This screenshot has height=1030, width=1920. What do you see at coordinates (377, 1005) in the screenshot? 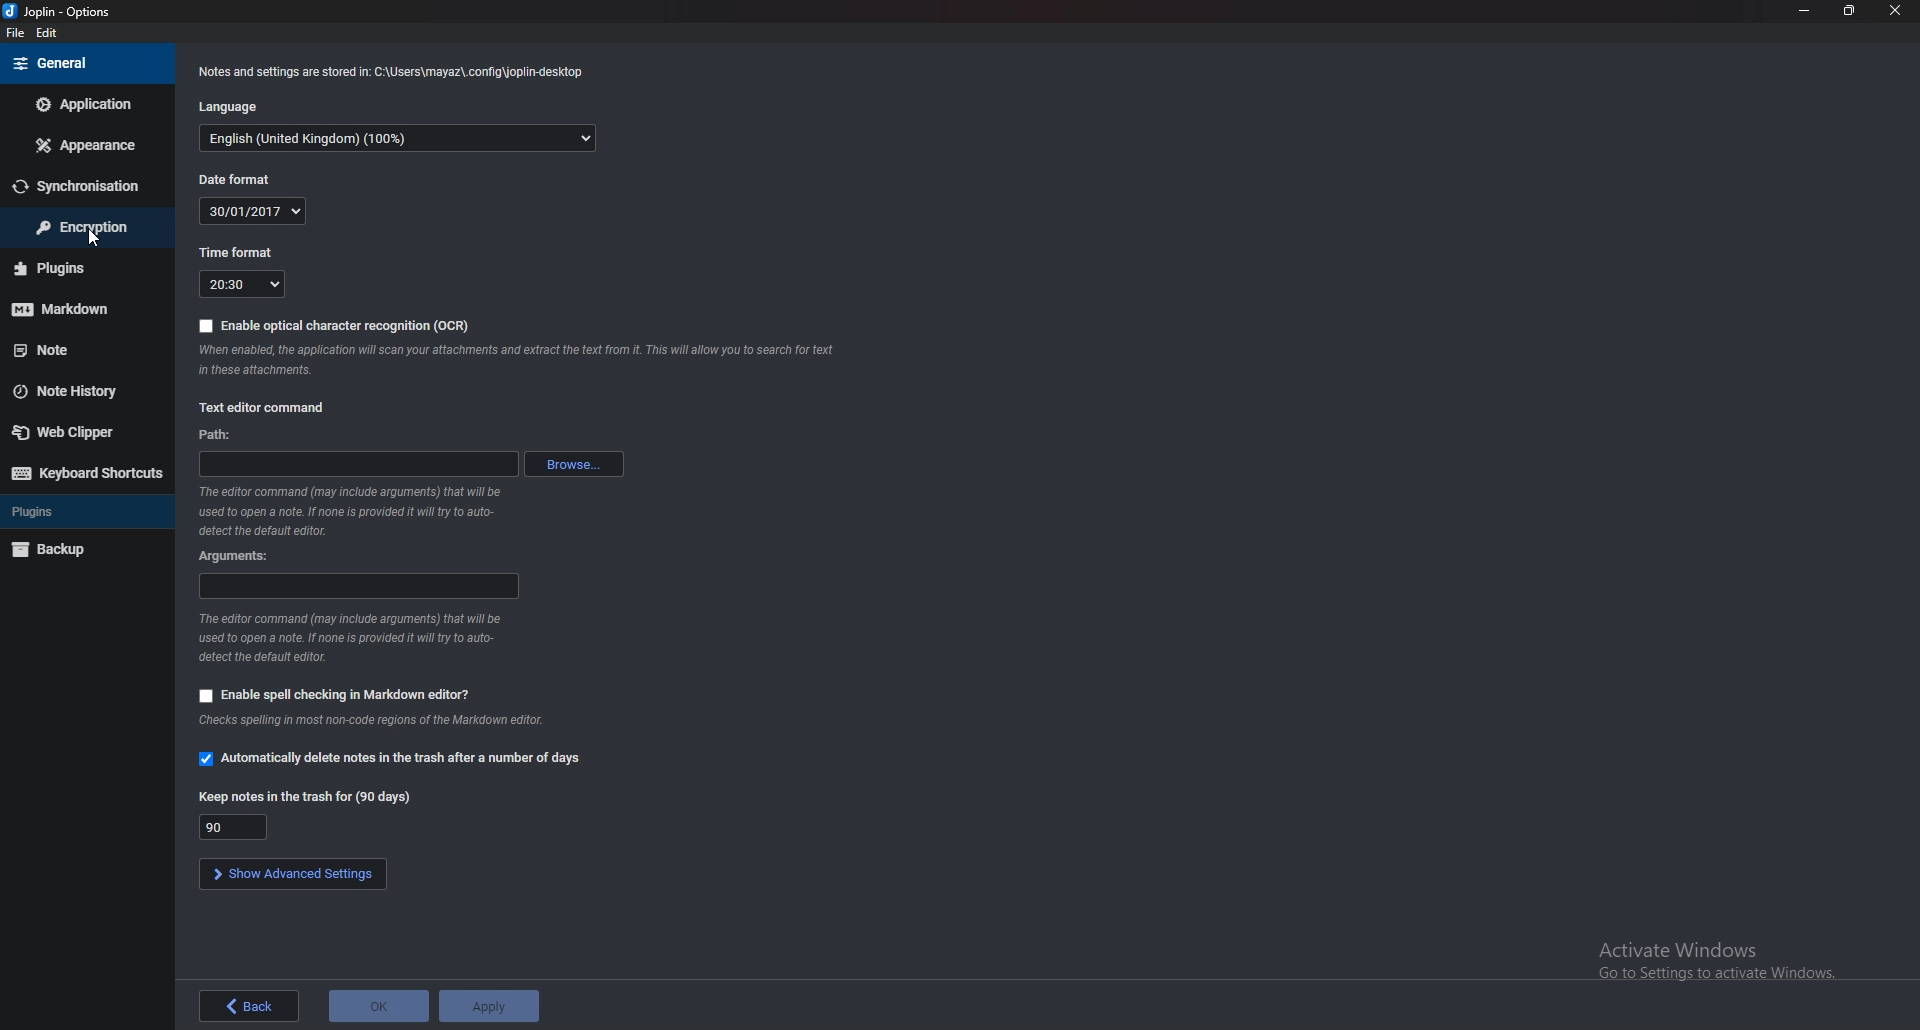
I see `ok` at bounding box center [377, 1005].